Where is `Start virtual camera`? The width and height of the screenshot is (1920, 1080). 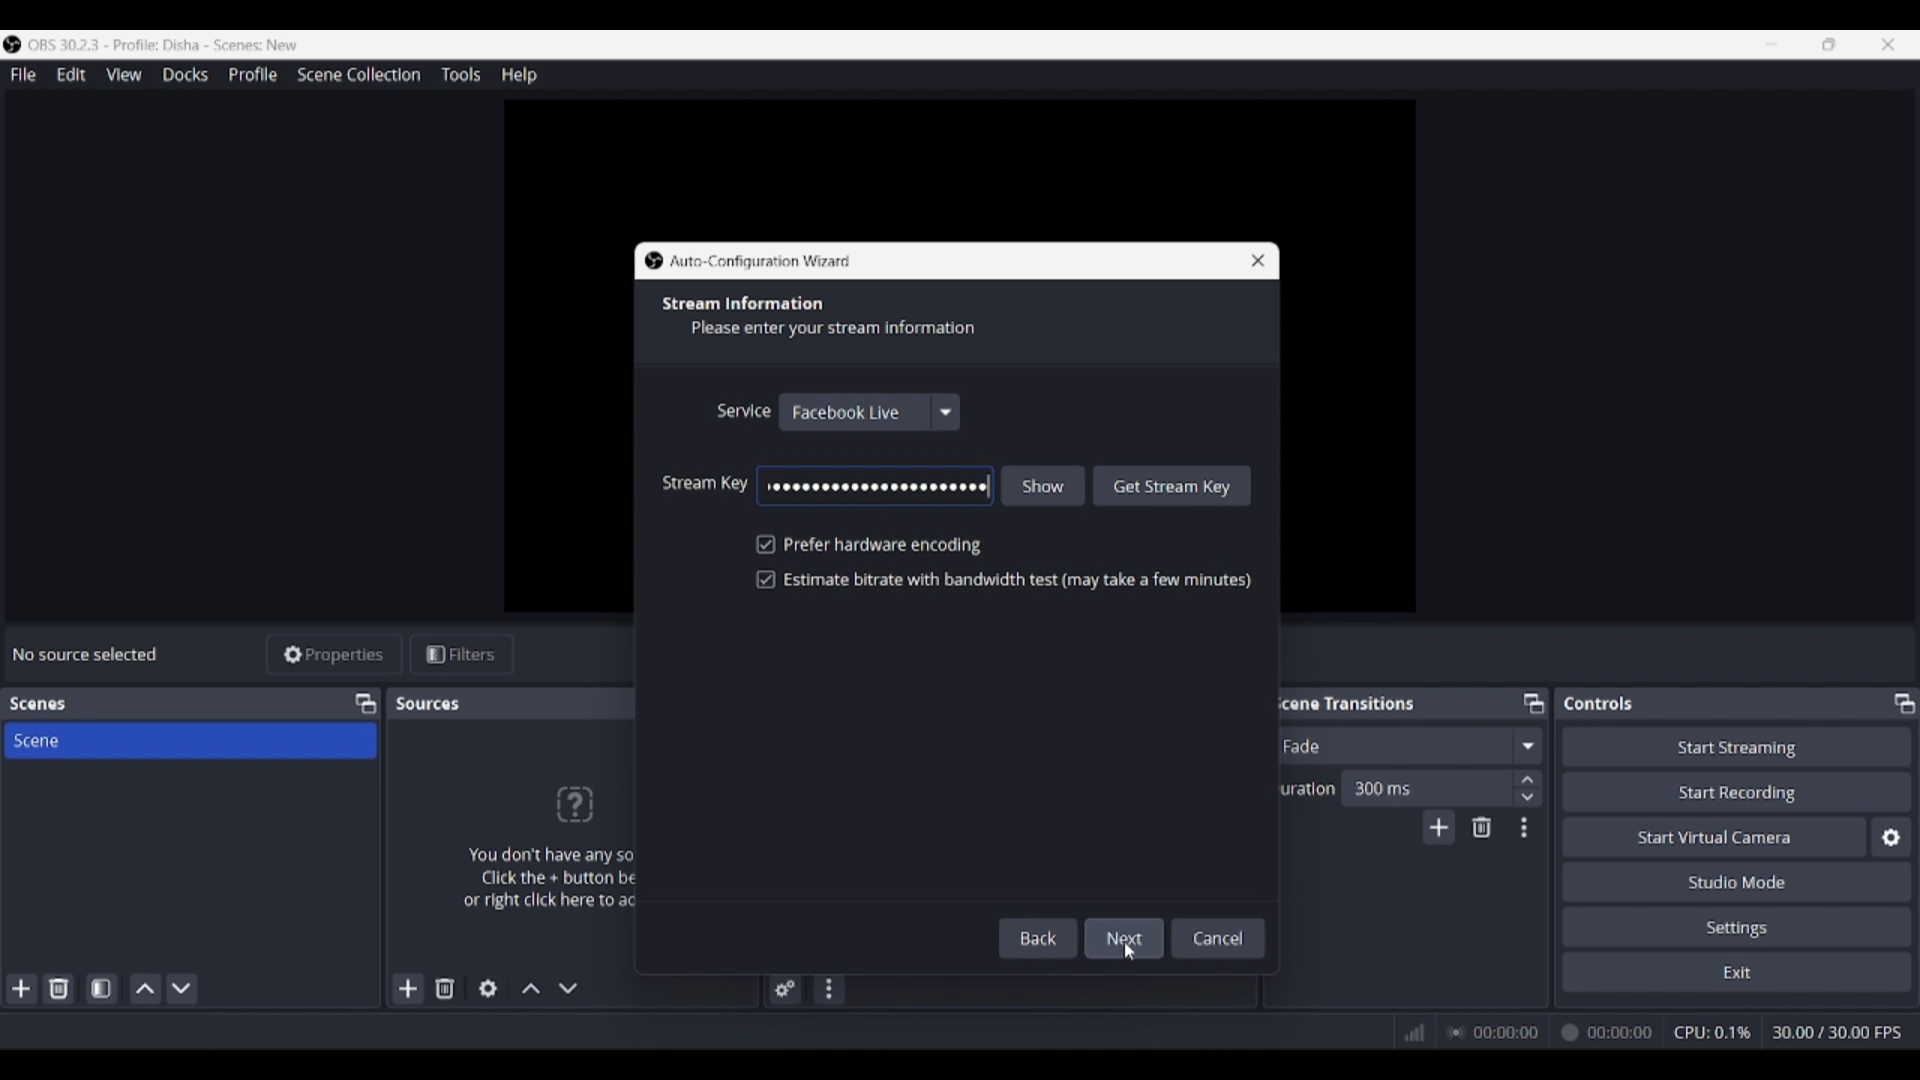 Start virtual camera is located at coordinates (1714, 836).